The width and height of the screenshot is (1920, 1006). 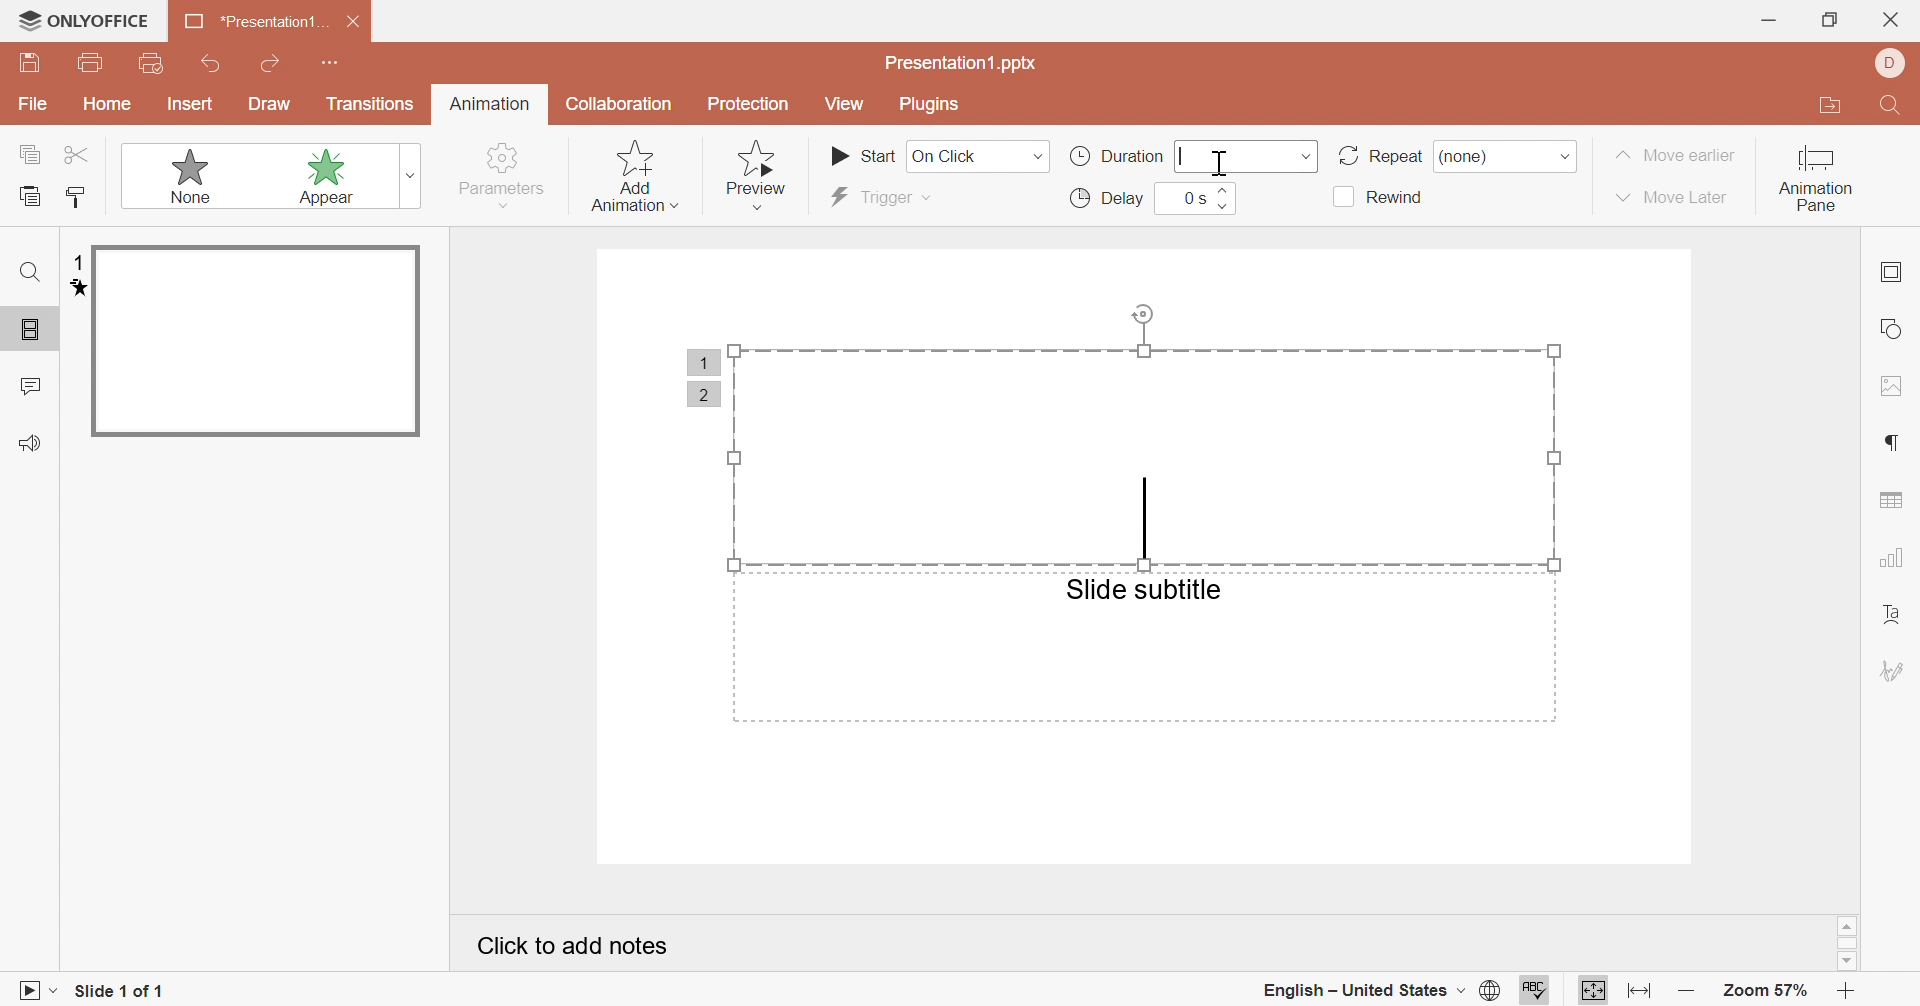 I want to click on feedback & support, so click(x=33, y=442).